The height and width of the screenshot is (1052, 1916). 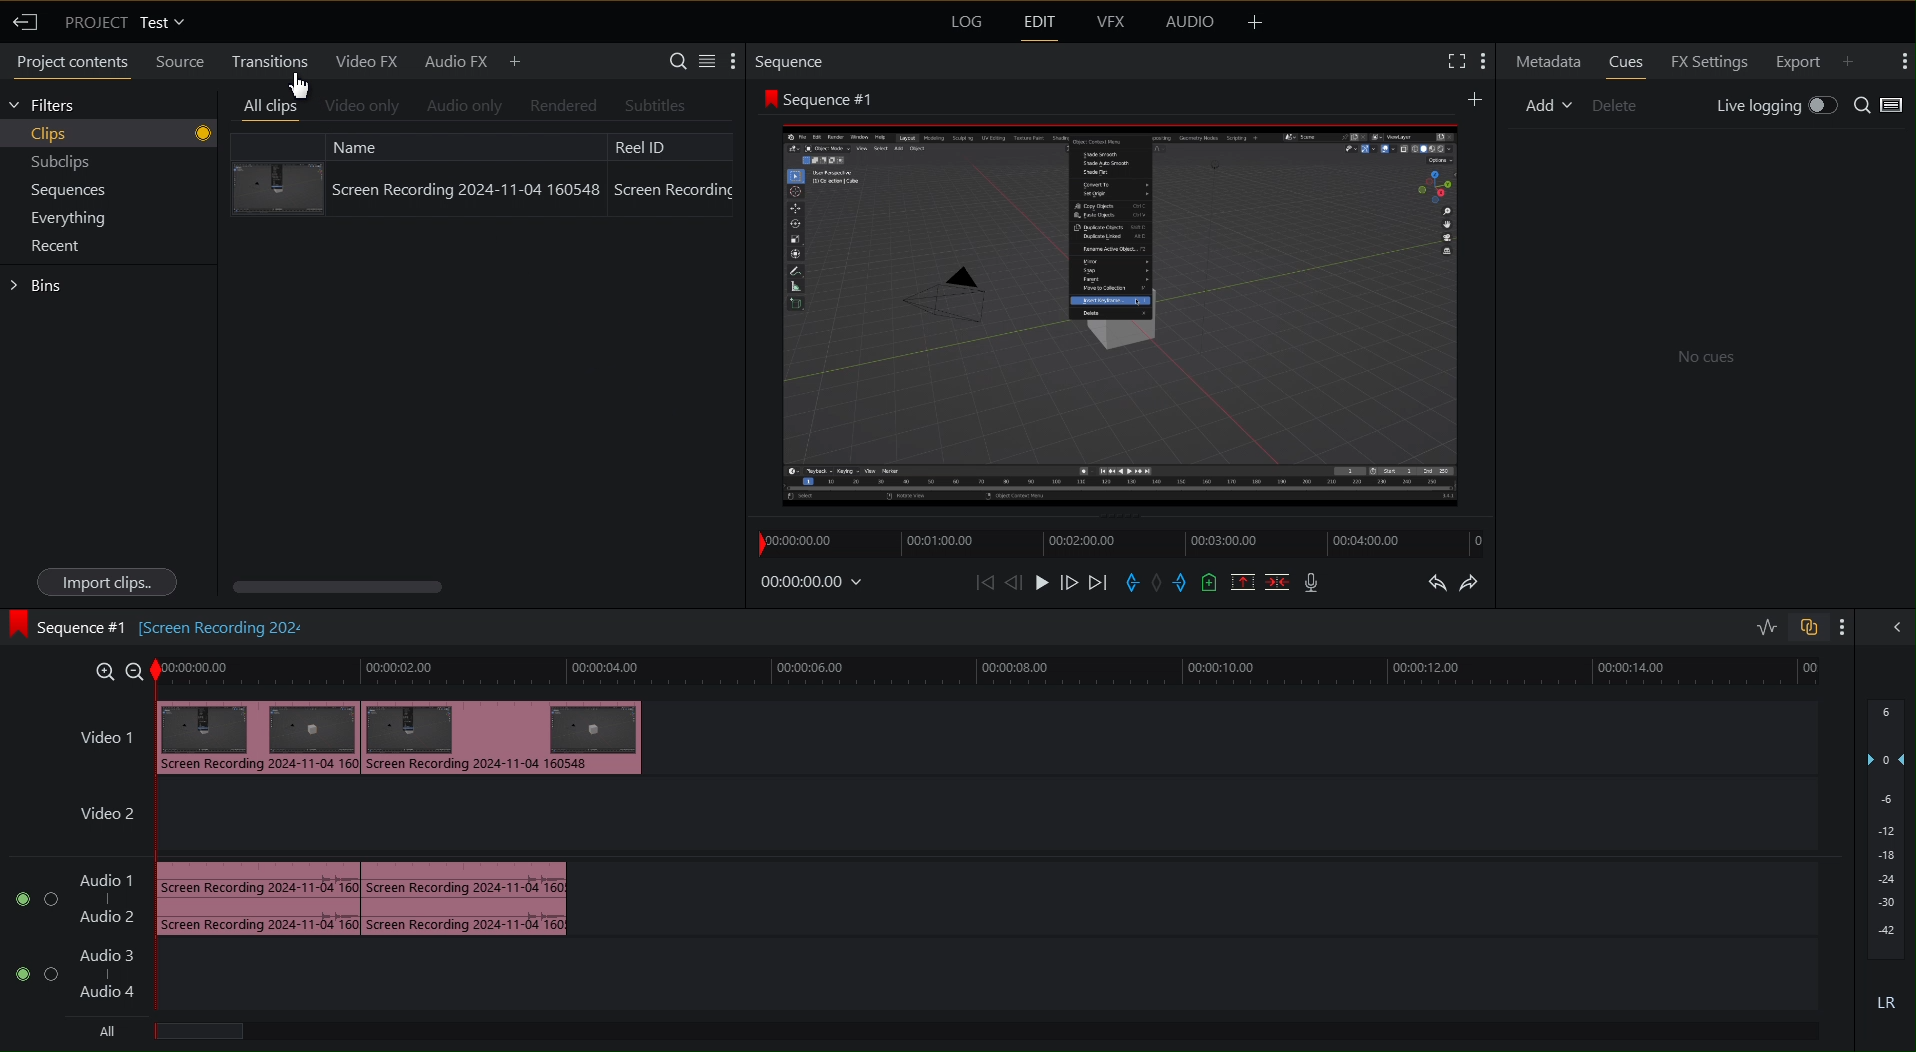 I want to click on Cursor, so click(x=291, y=84).